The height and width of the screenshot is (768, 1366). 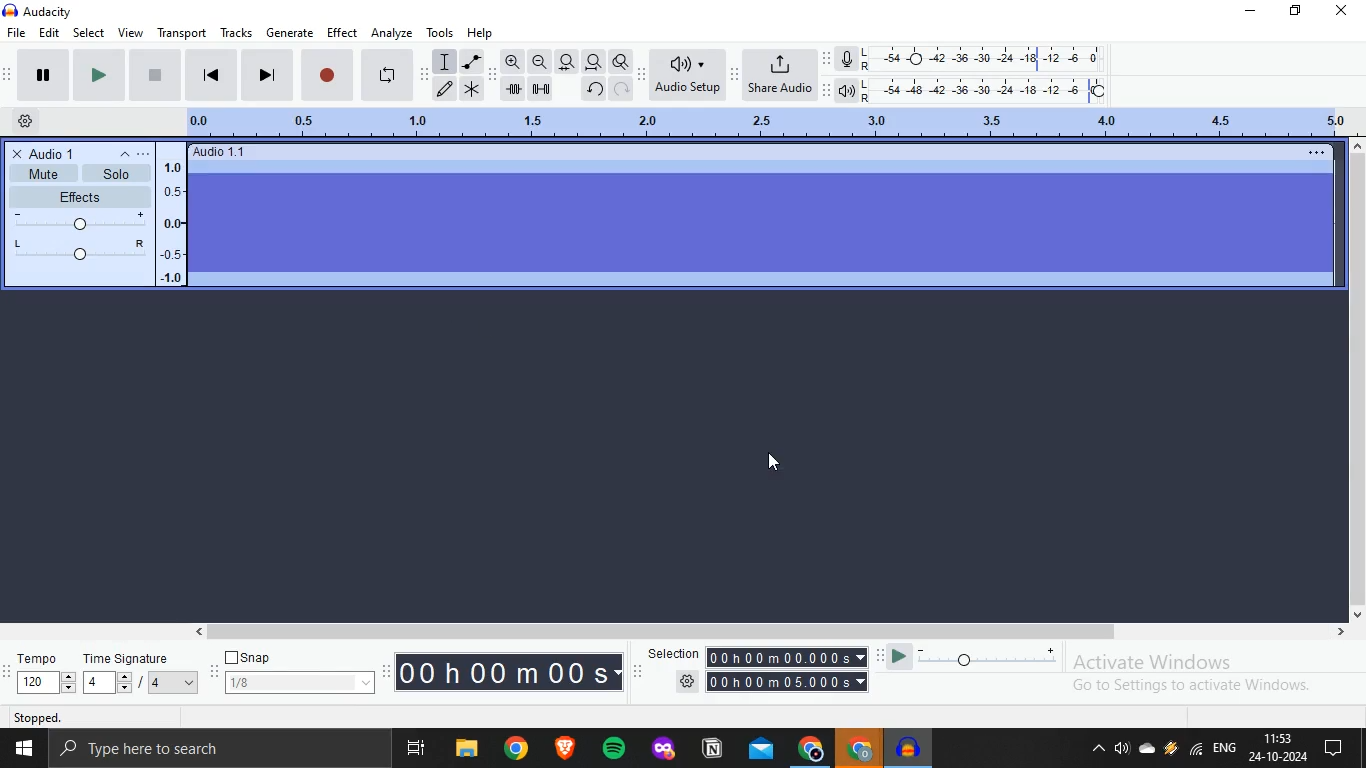 I want to click on File, so click(x=466, y=748).